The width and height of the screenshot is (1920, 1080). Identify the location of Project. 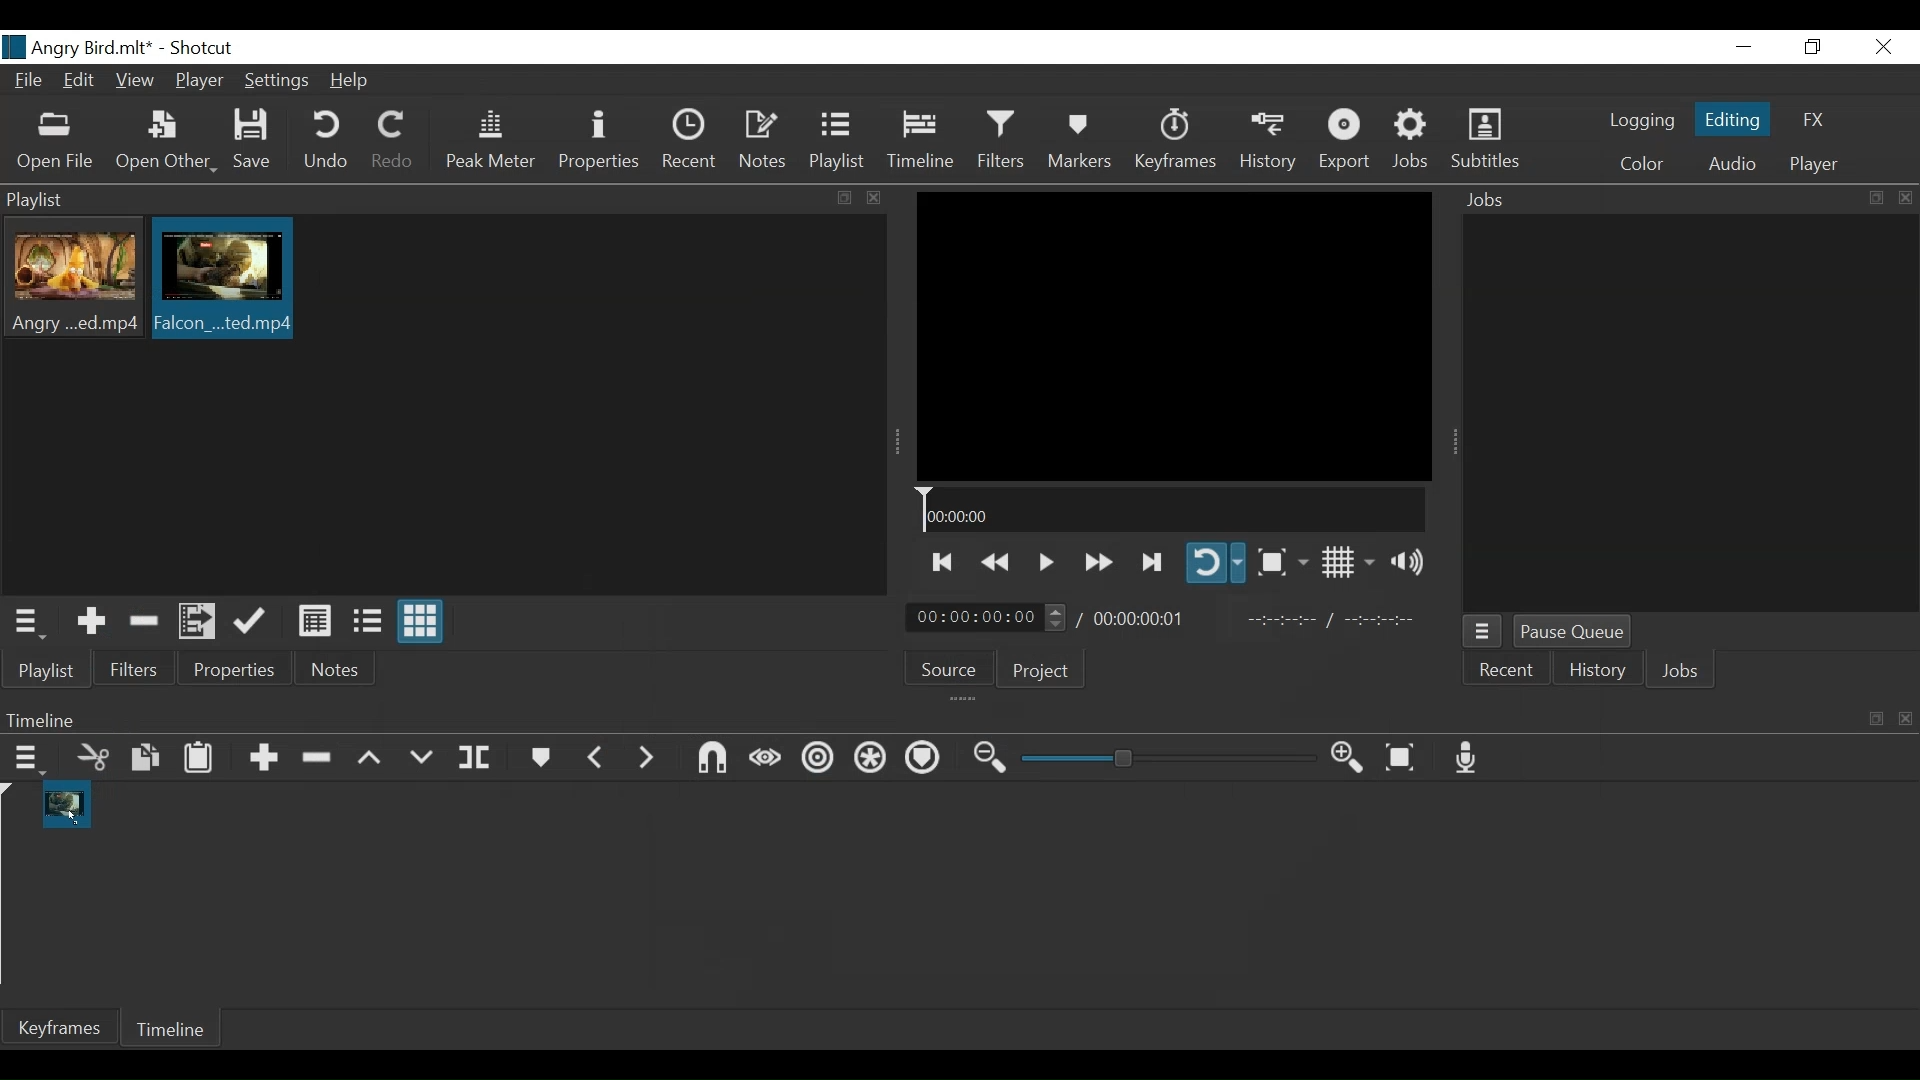
(1041, 670).